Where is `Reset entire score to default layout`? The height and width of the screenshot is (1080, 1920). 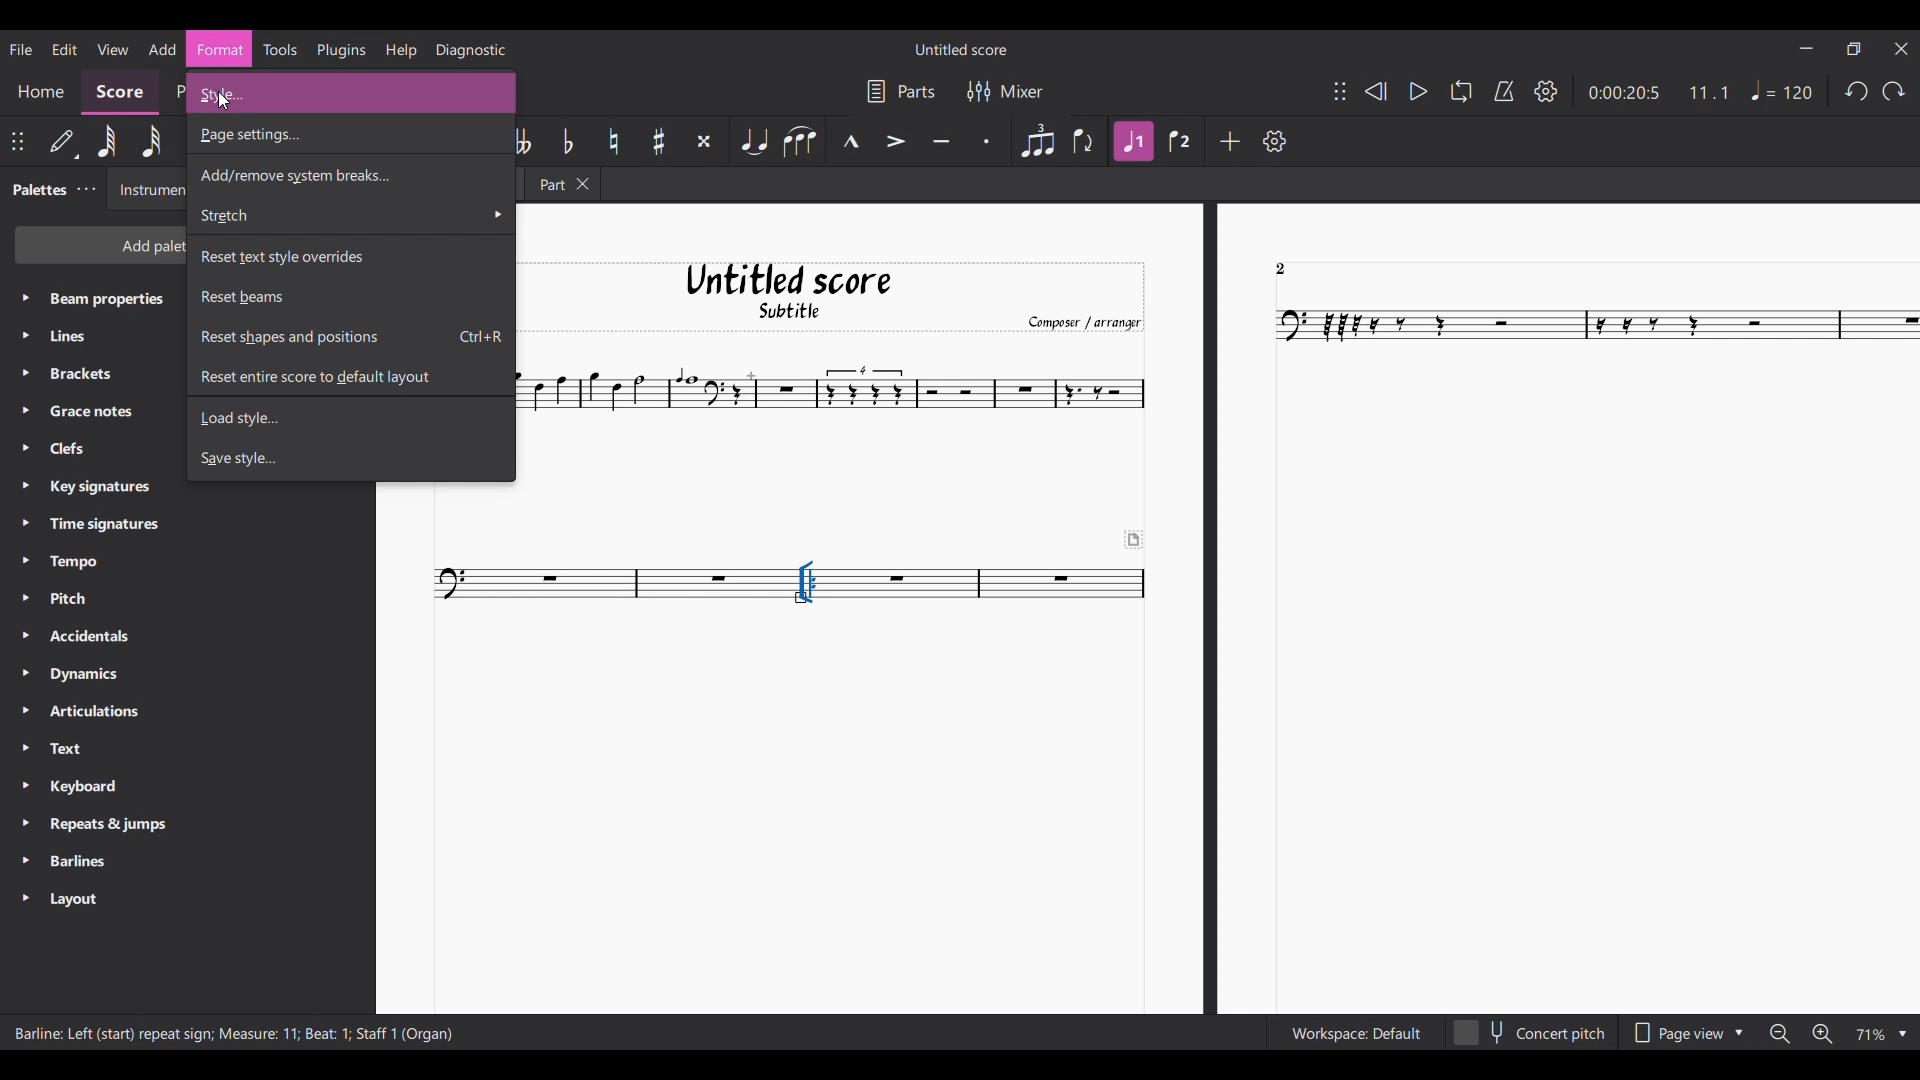 Reset entire score to default layout is located at coordinates (350, 377).